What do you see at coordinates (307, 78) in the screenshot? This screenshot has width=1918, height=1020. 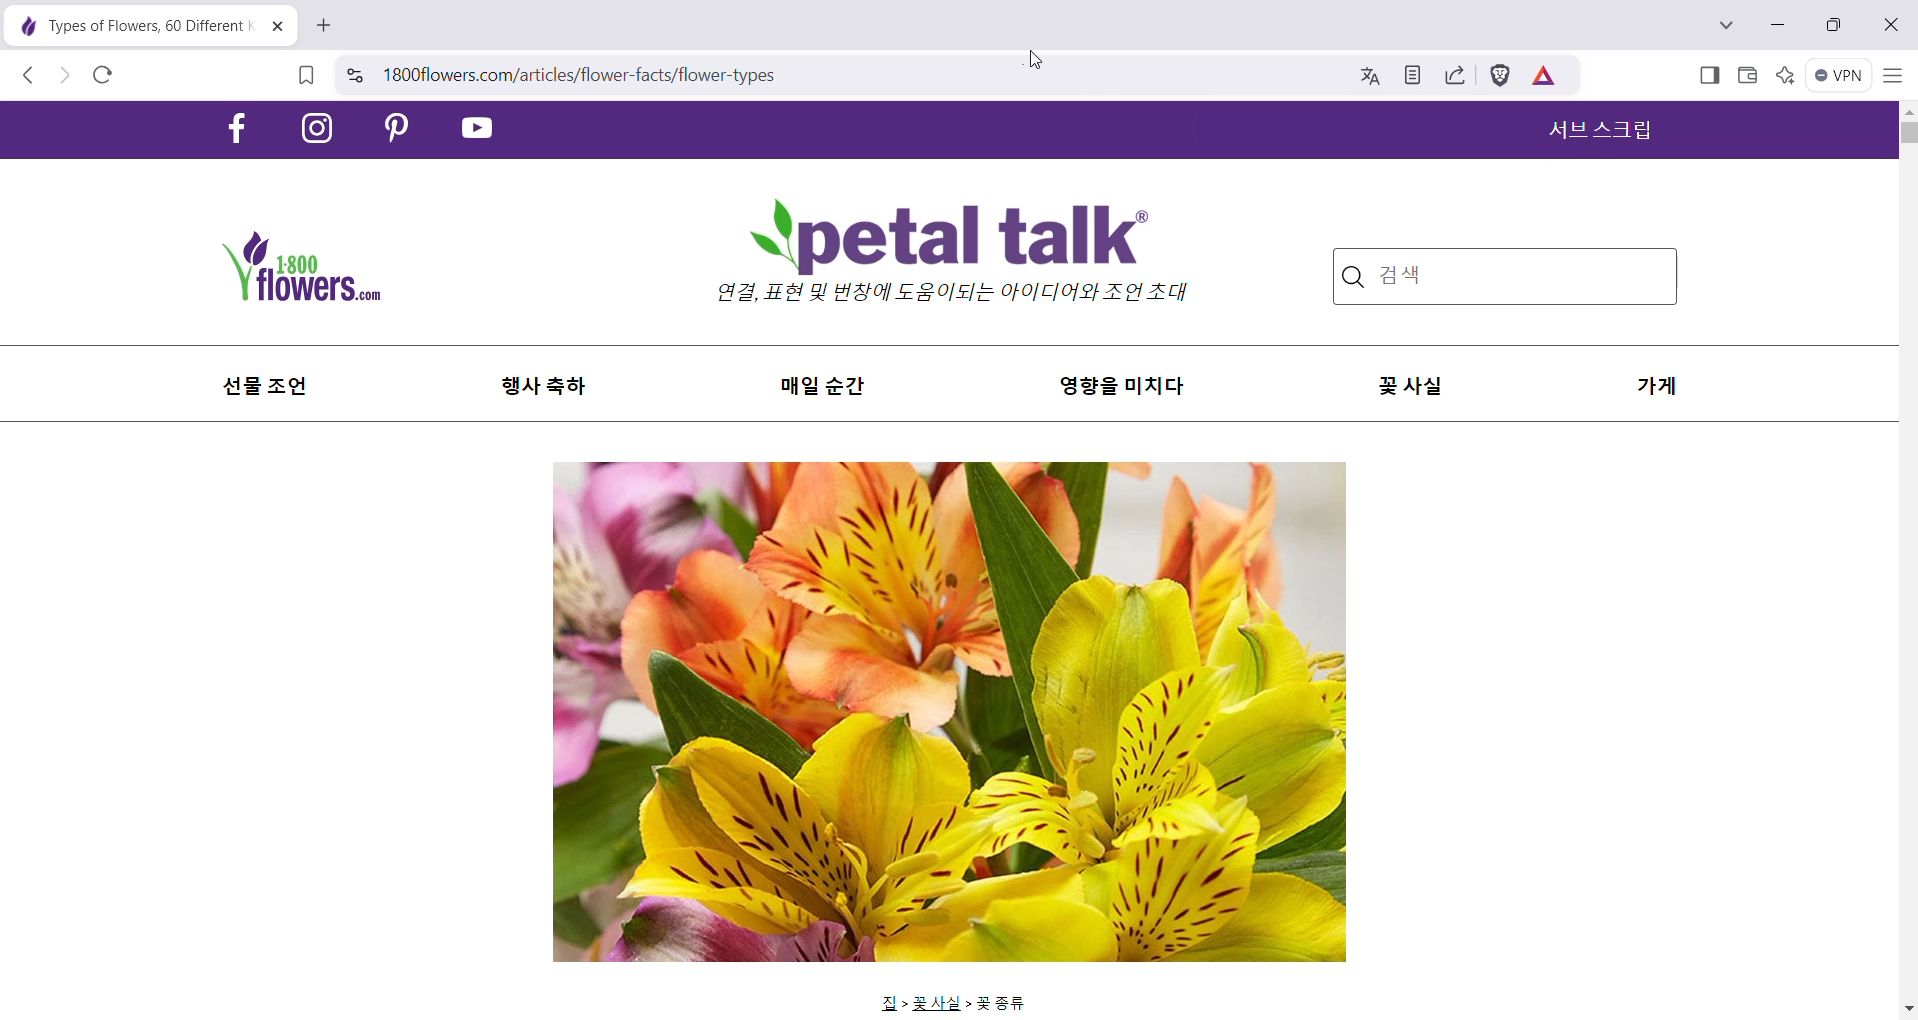 I see `Bookmark this page` at bounding box center [307, 78].